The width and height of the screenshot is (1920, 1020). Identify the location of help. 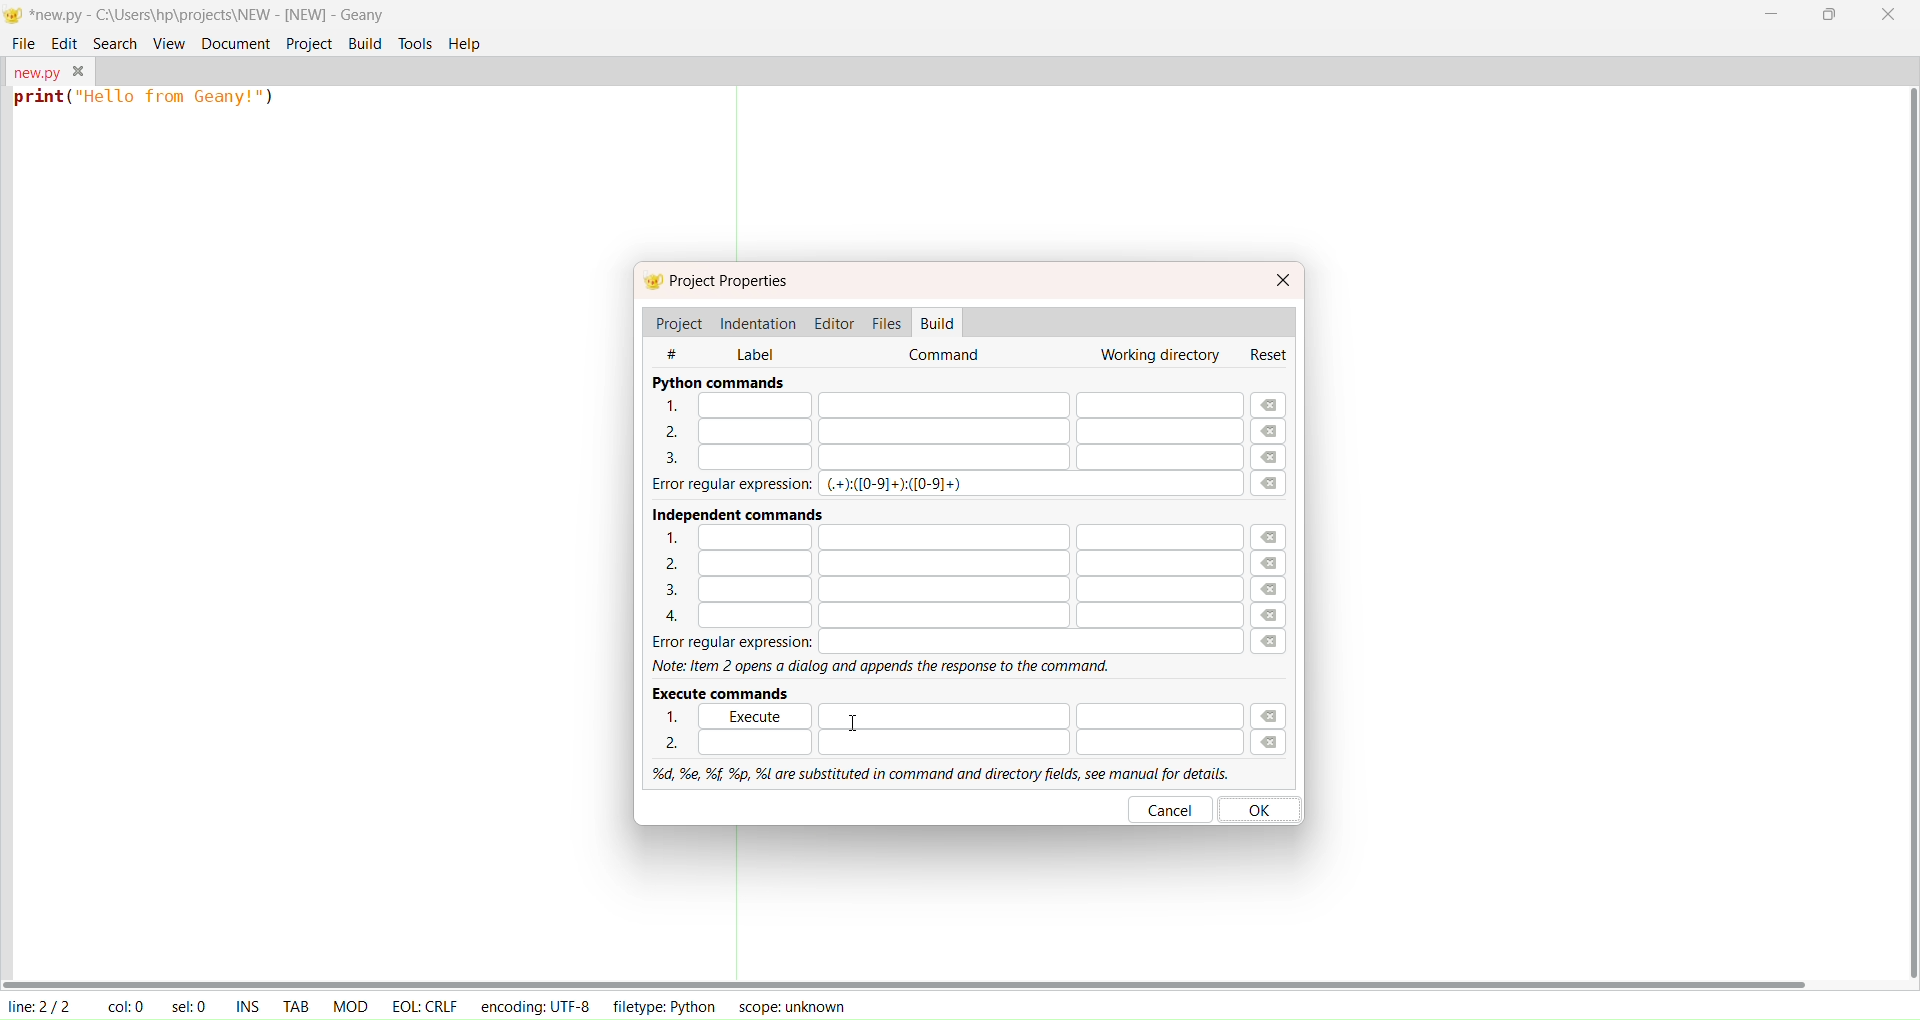
(466, 44).